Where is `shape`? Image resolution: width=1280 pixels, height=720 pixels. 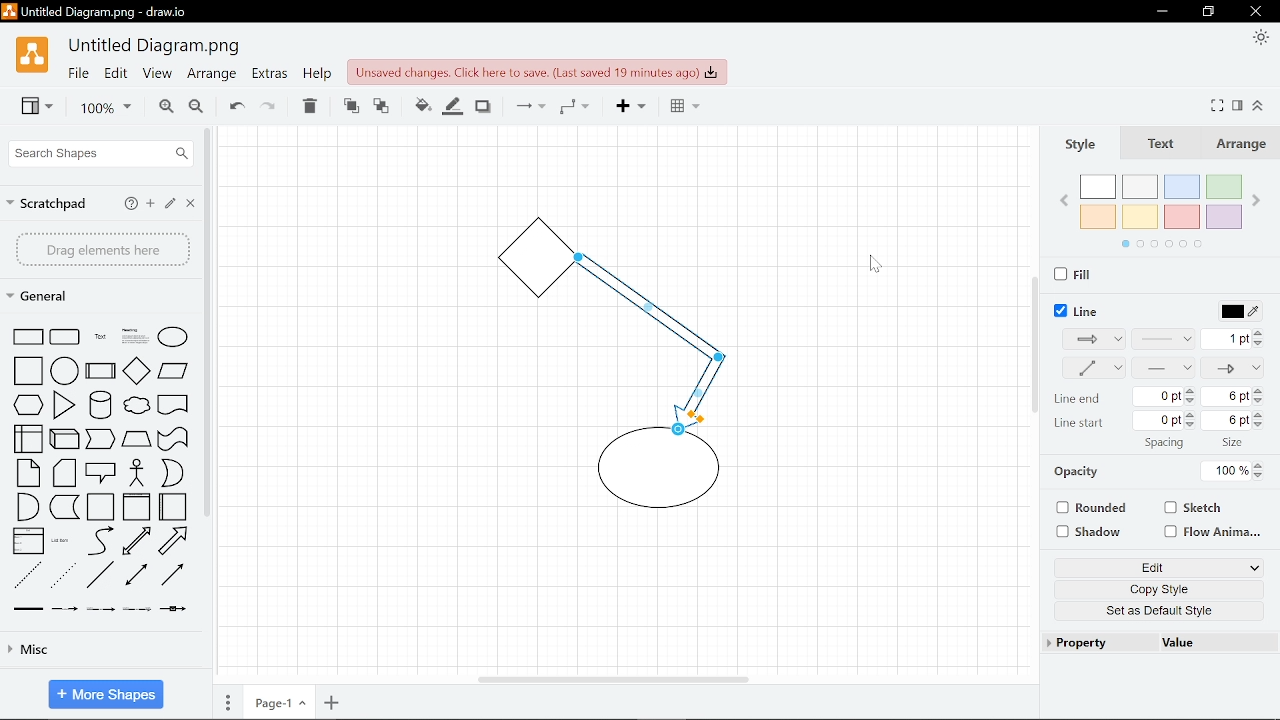
shape is located at coordinates (136, 610).